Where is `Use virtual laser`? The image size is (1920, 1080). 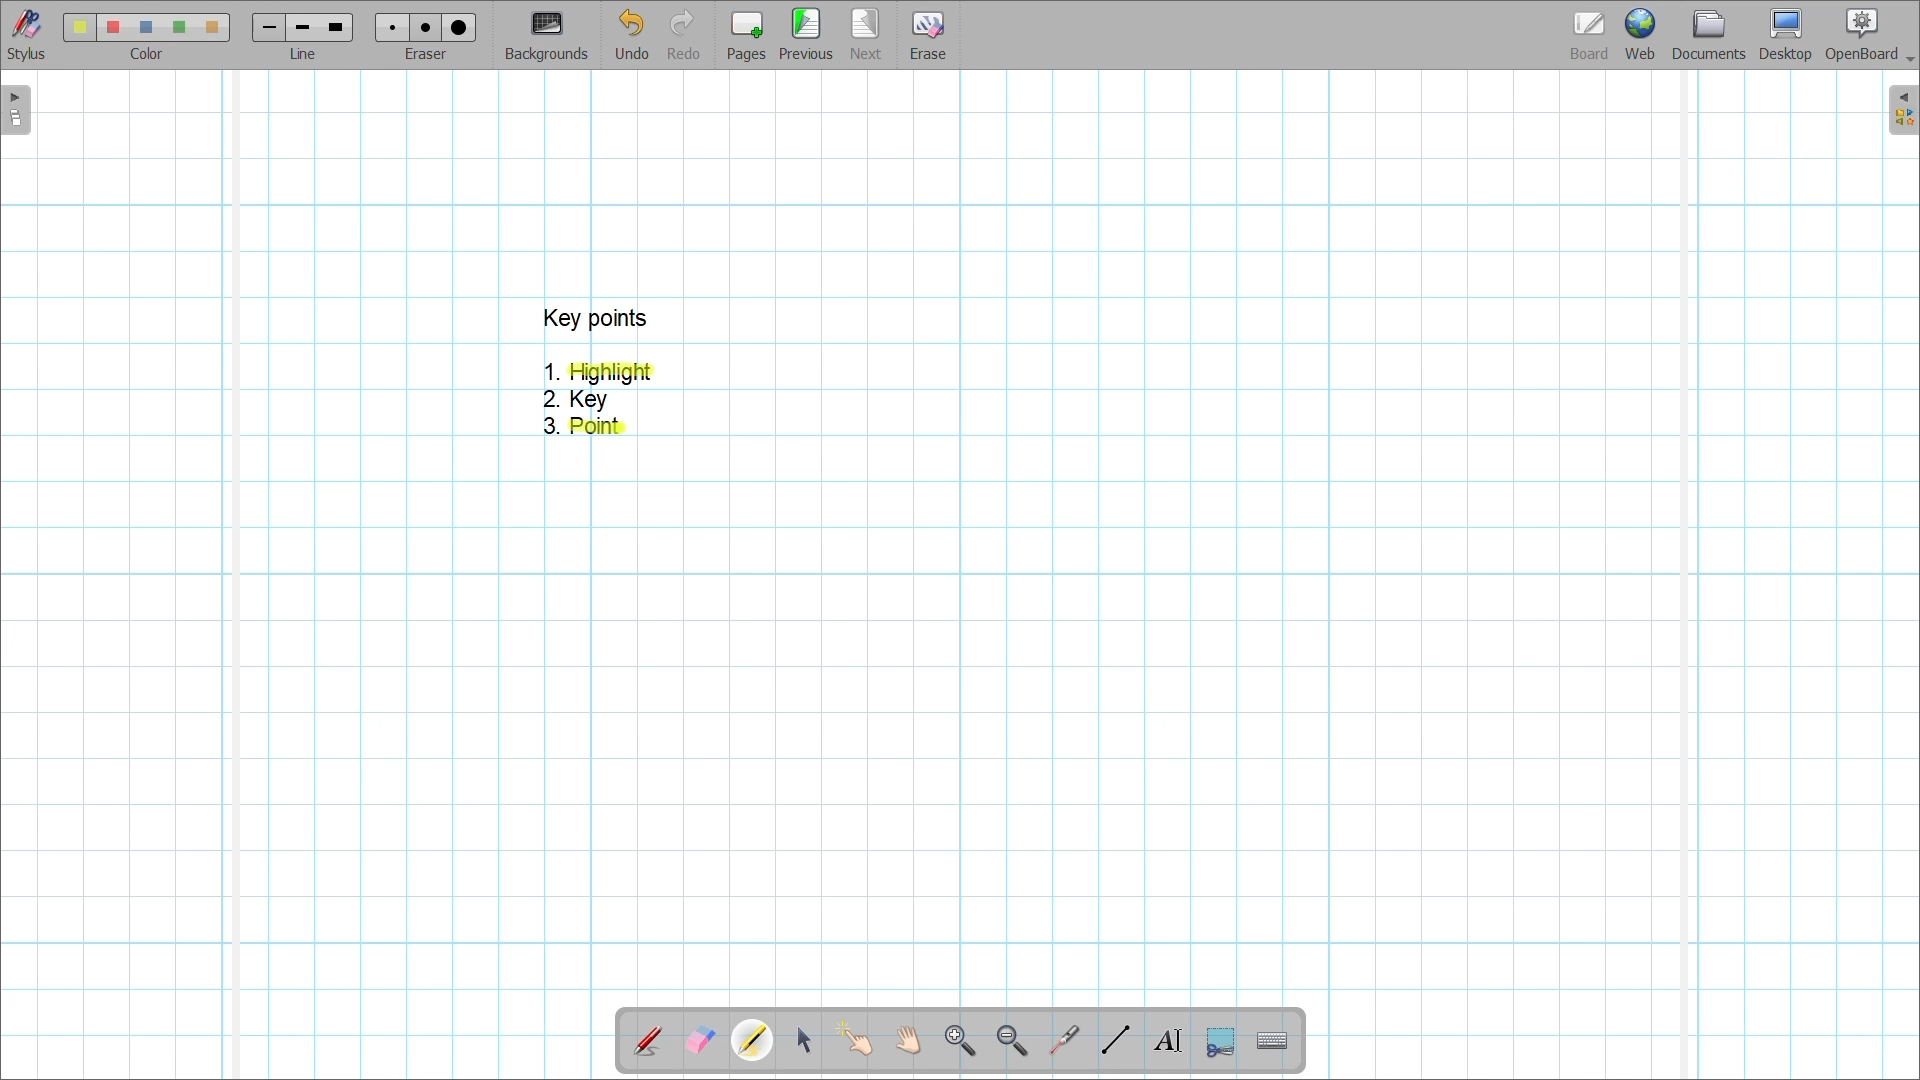
Use virtual laser is located at coordinates (1063, 1041).